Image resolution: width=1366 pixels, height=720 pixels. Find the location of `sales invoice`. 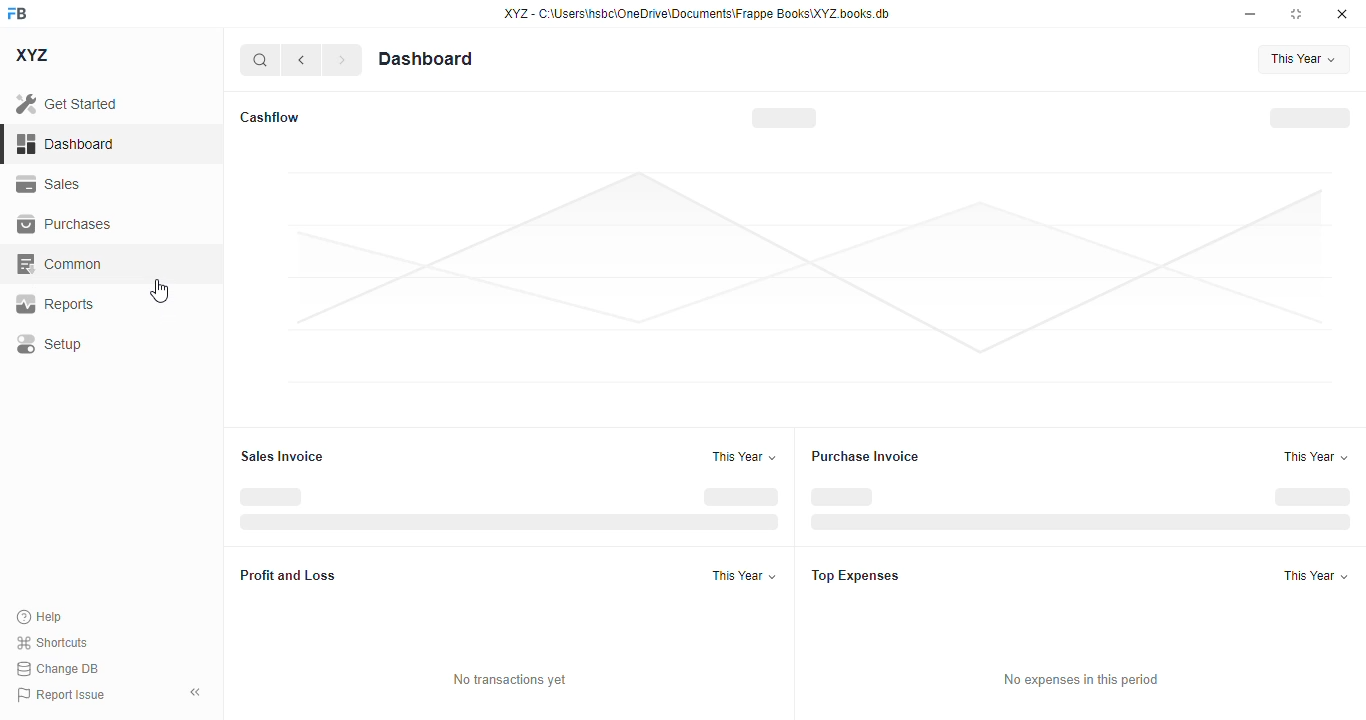

sales invoice is located at coordinates (281, 456).